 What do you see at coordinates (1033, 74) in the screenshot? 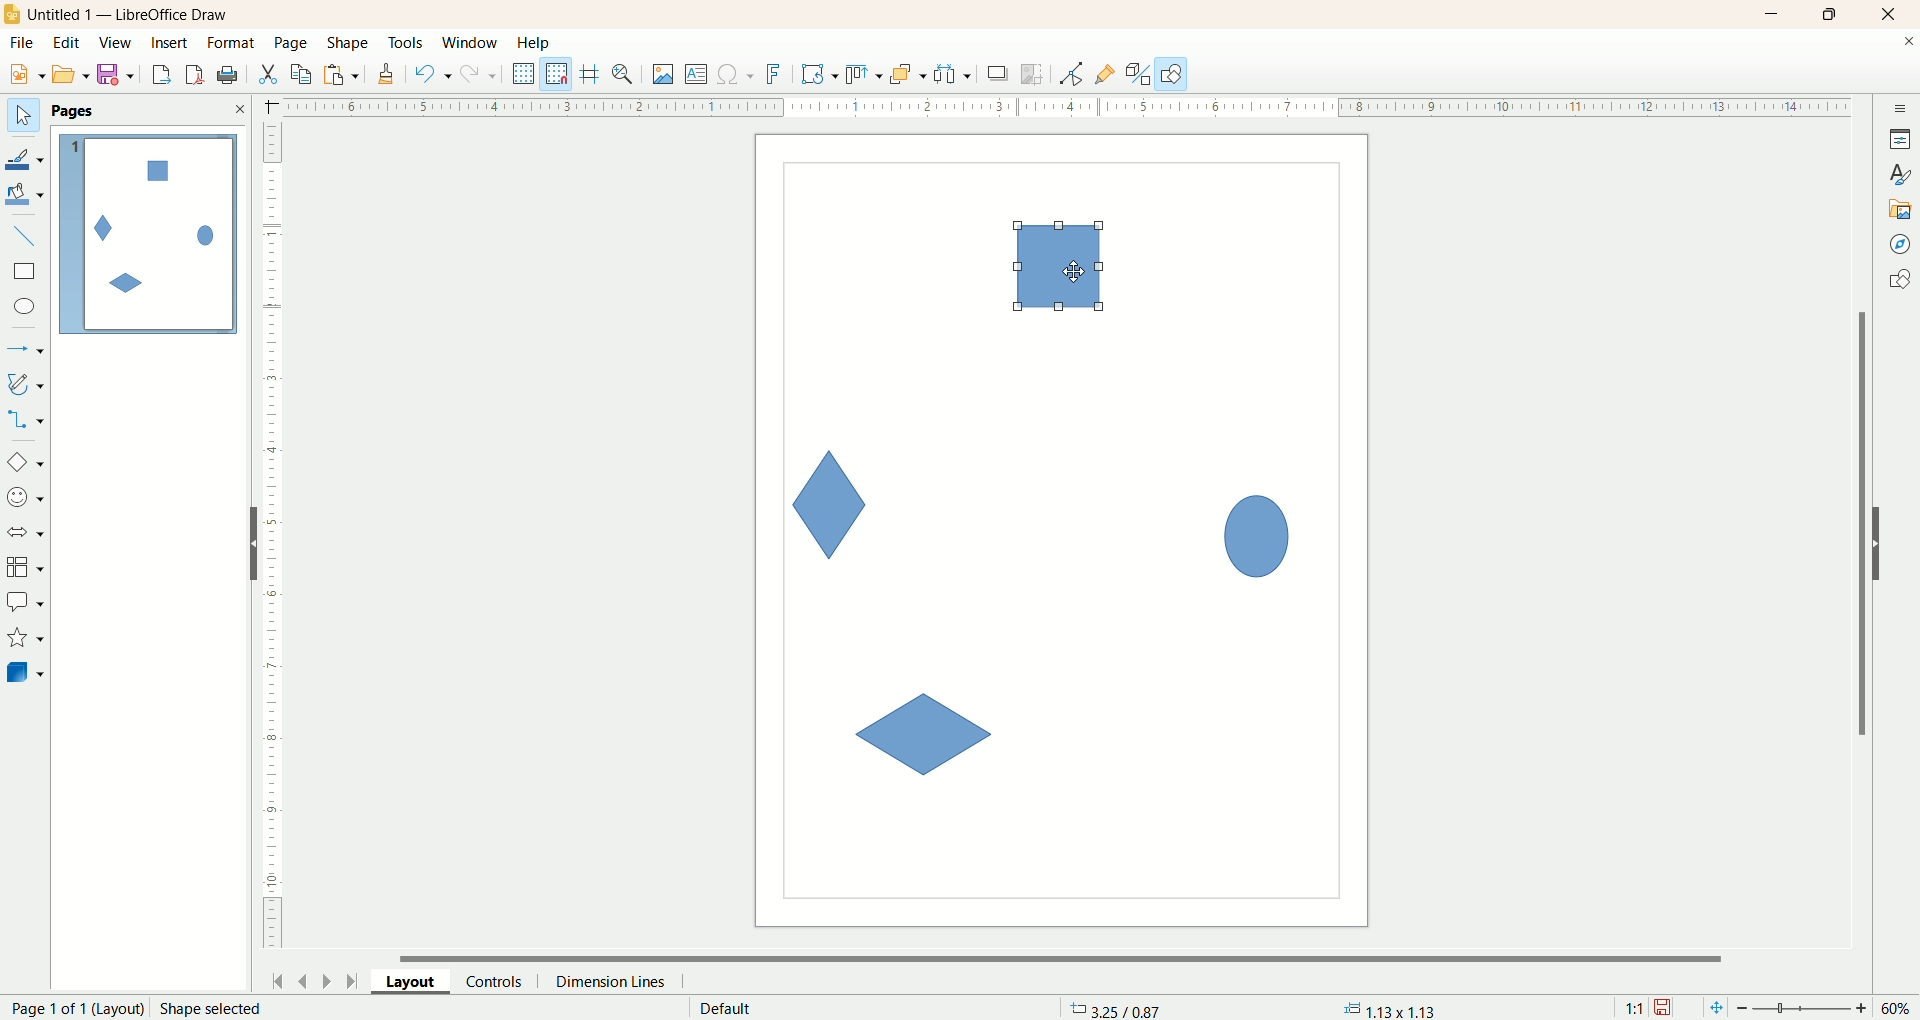
I see `crop image` at bounding box center [1033, 74].